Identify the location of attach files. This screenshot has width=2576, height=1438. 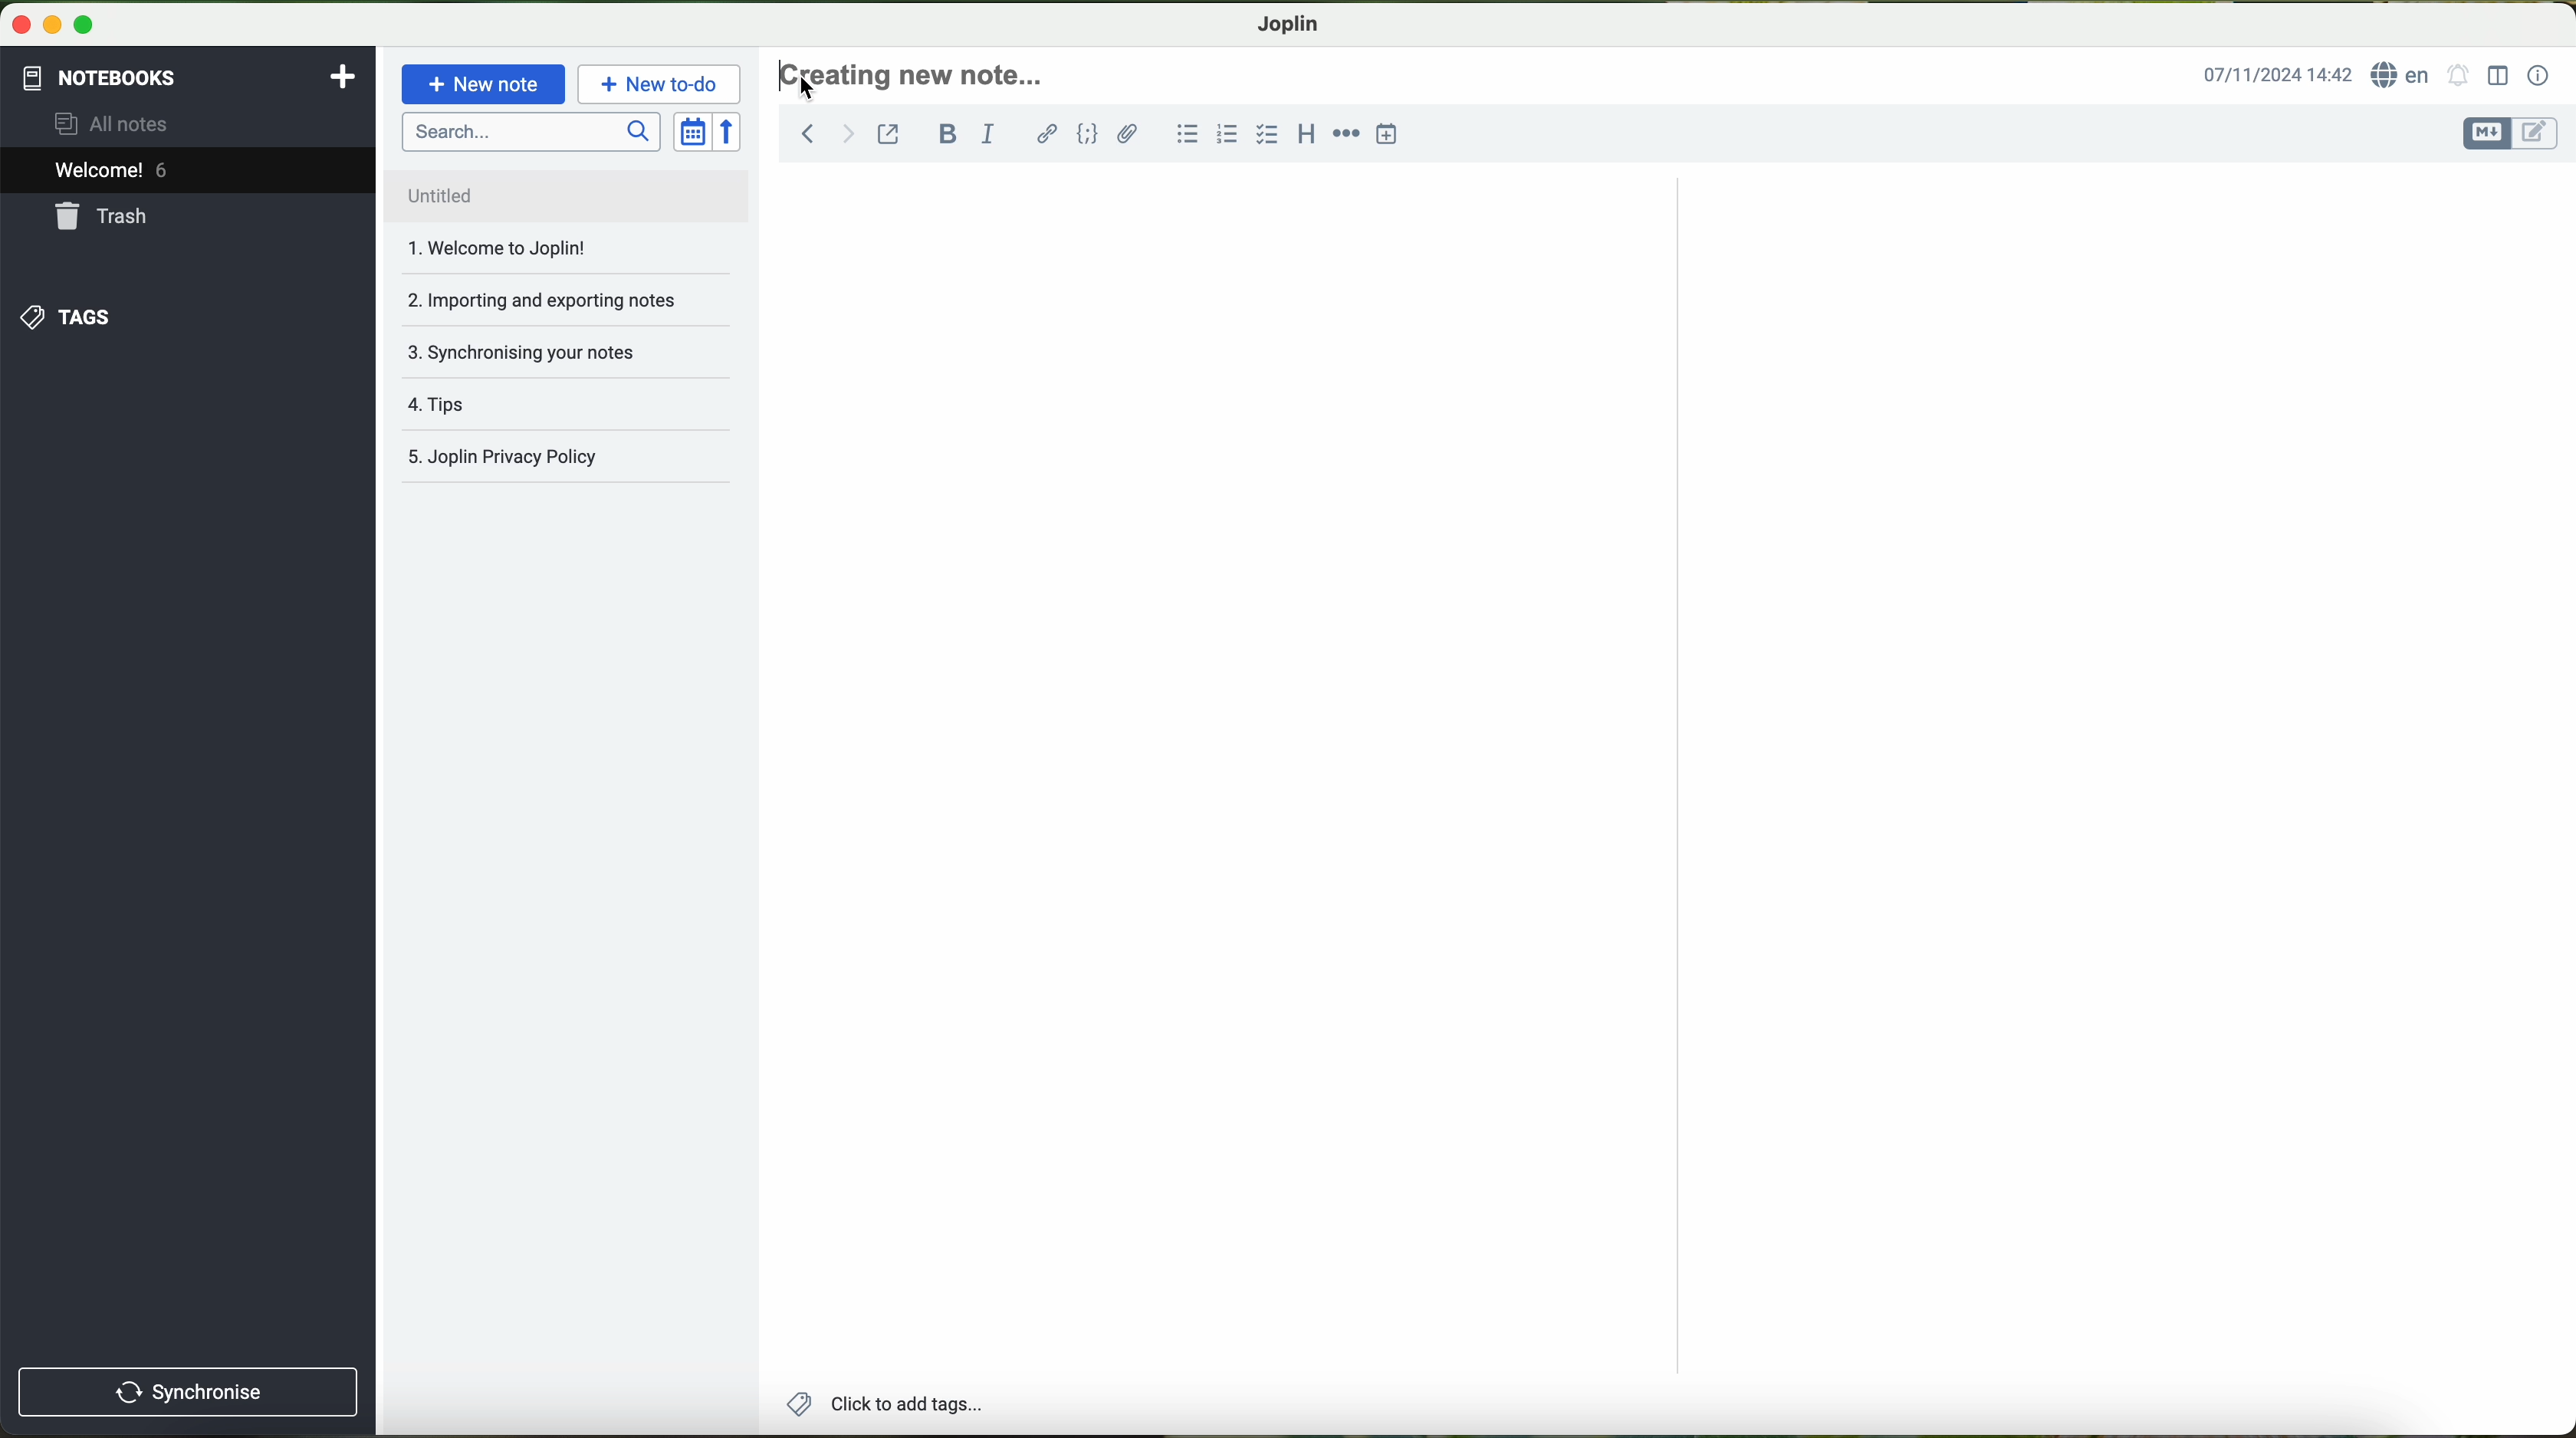
(1130, 138).